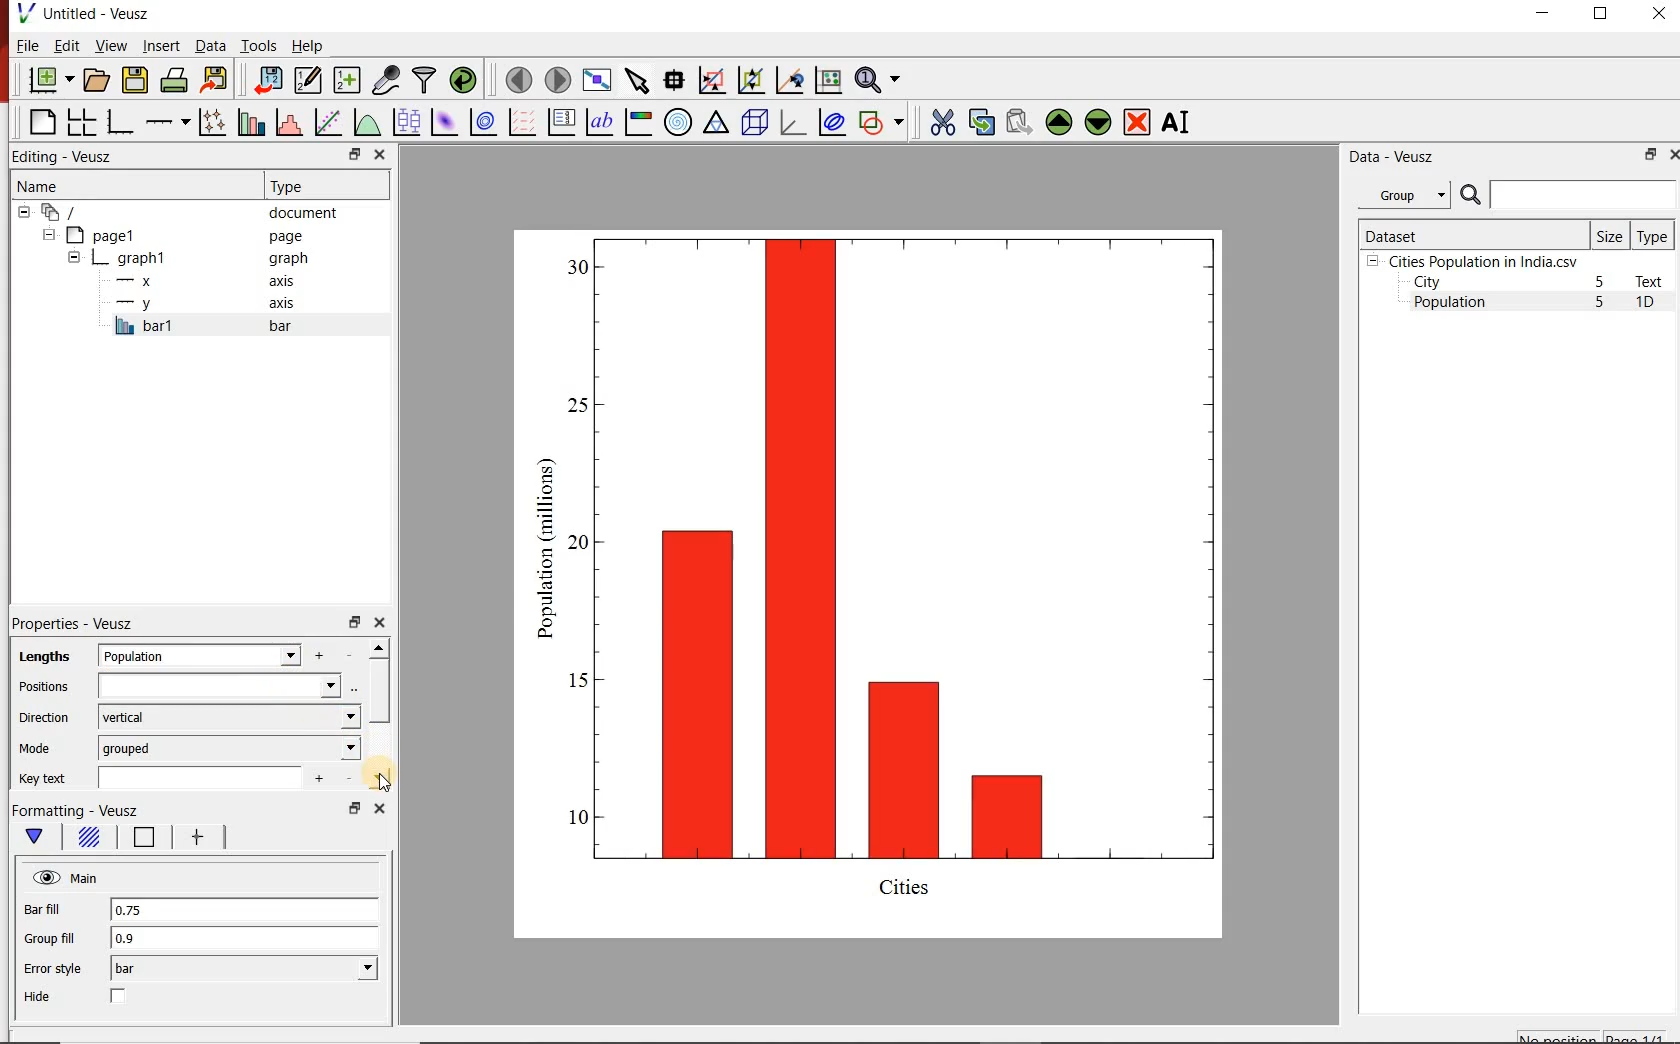 This screenshot has width=1680, height=1044. What do you see at coordinates (167, 119) in the screenshot?
I see `Add an axis to the plot` at bounding box center [167, 119].